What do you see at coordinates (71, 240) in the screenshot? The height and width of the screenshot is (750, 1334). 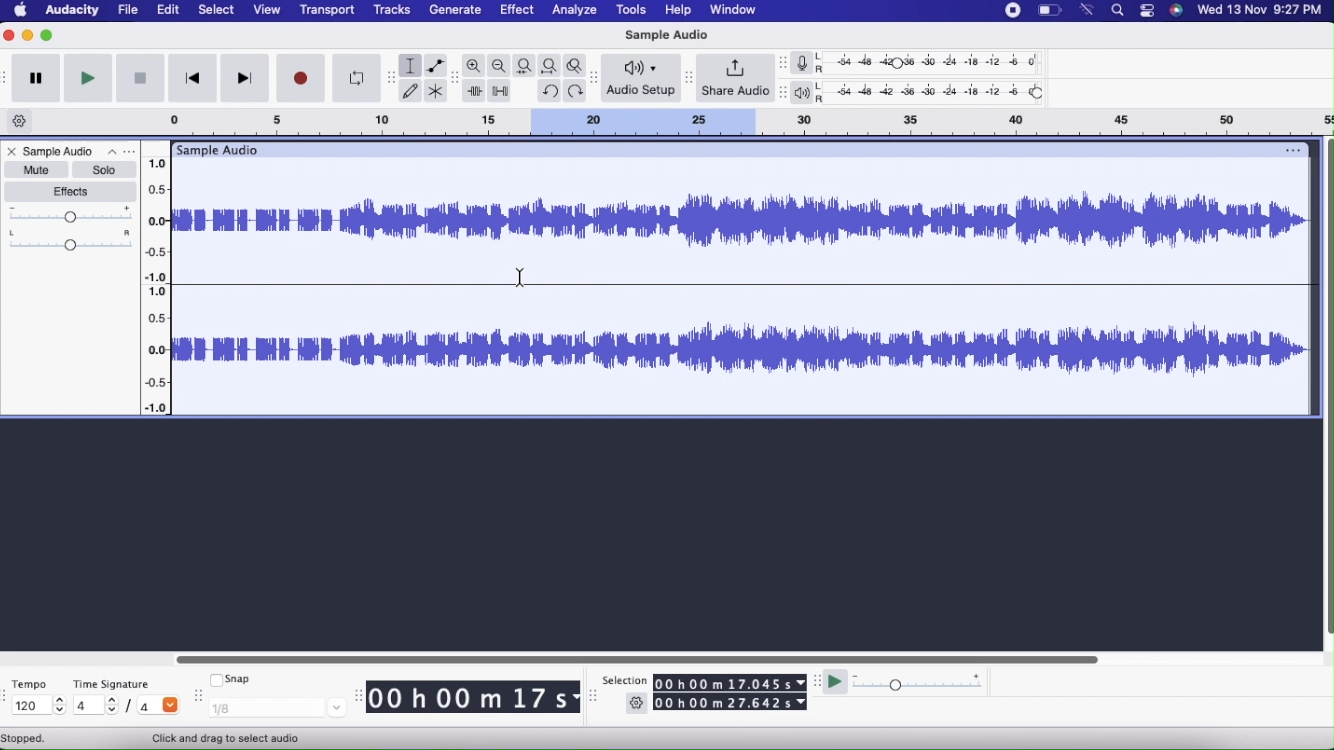 I see `Pan: Center` at bounding box center [71, 240].